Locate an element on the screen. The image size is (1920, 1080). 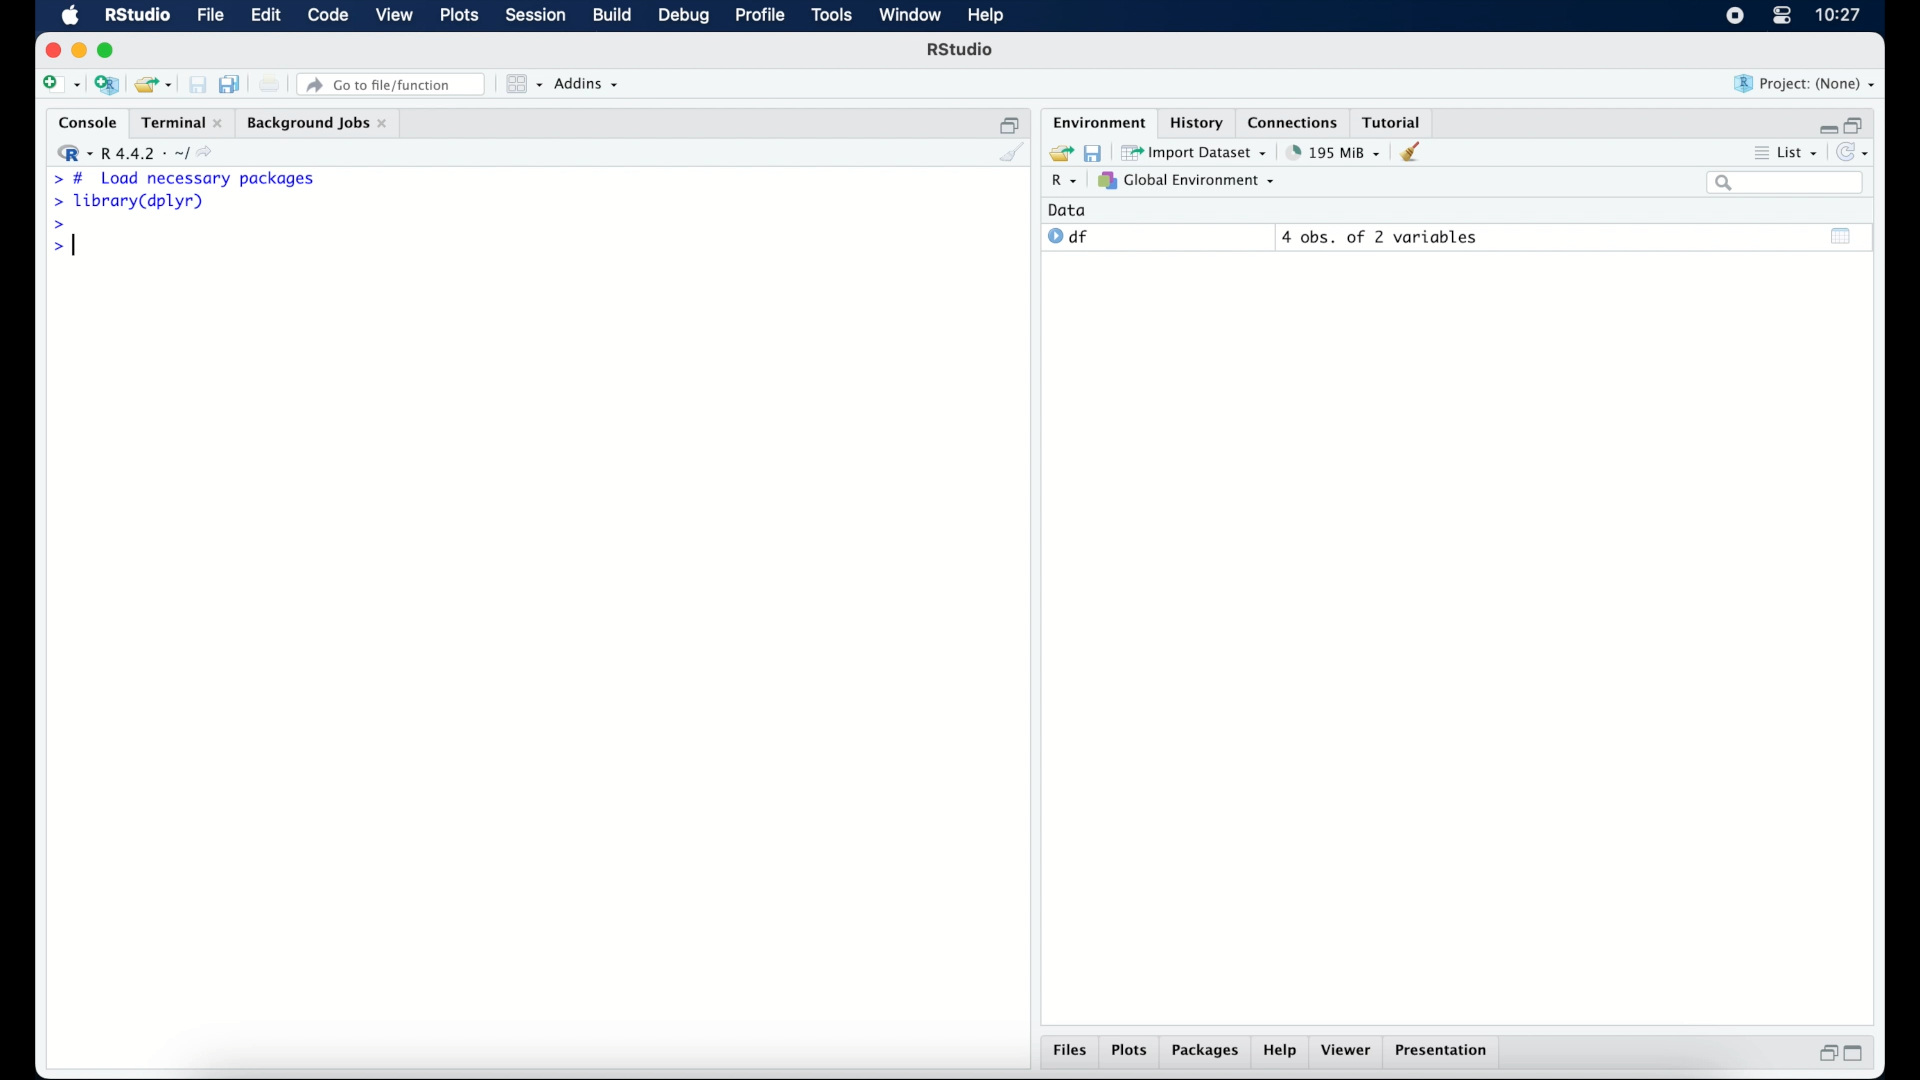
save is located at coordinates (1092, 151).